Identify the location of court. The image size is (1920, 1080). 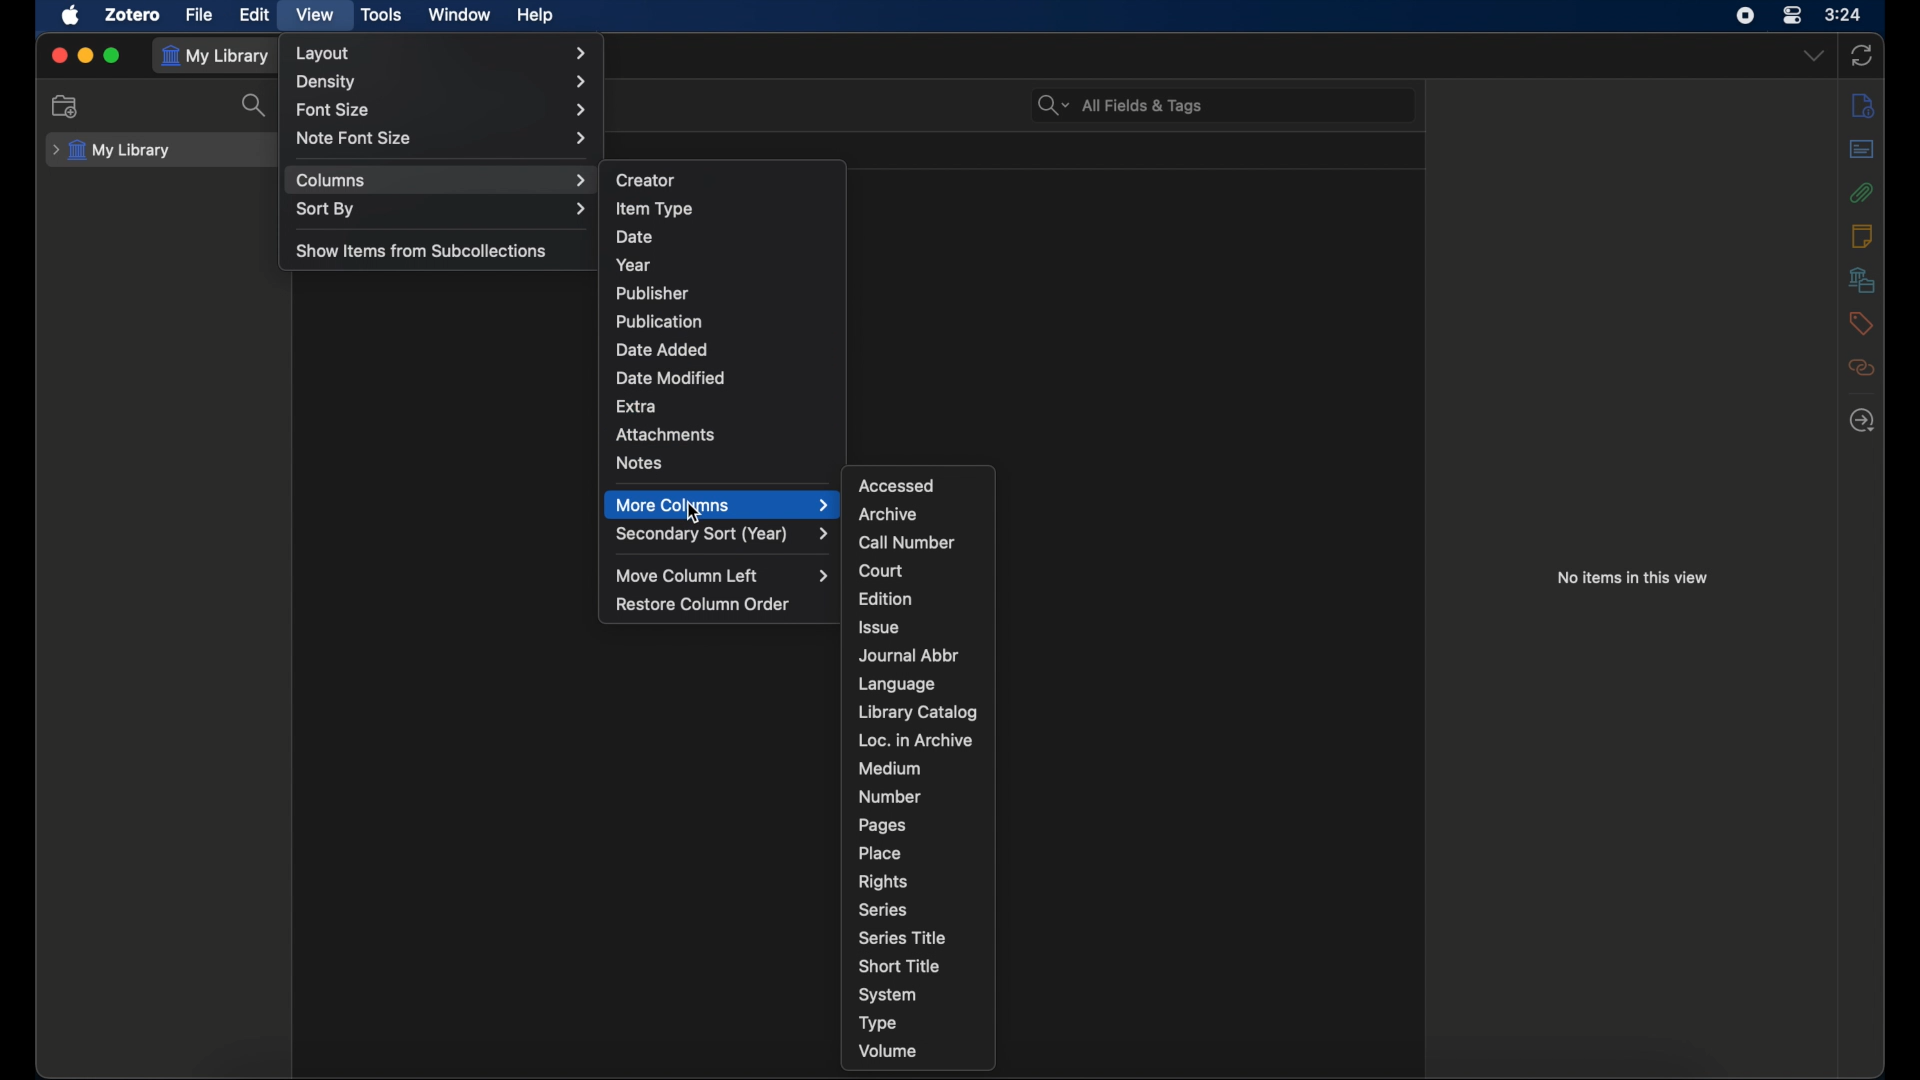
(881, 570).